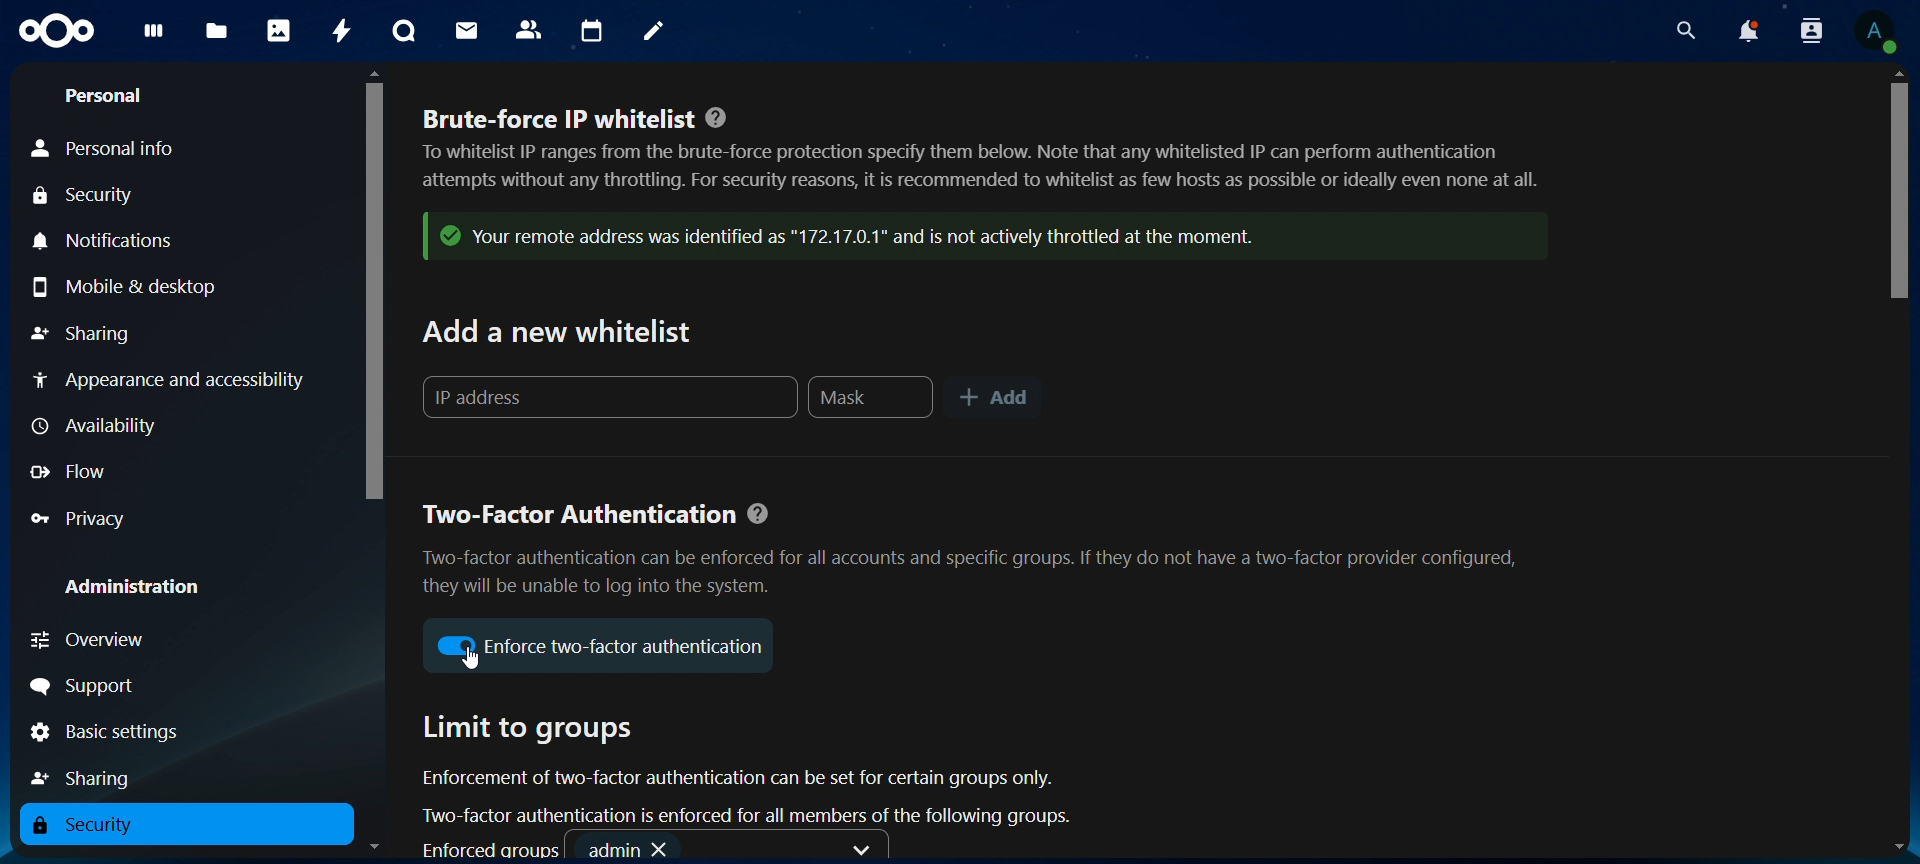  I want to click on brute-force IP whitelist, so click(977, 159).